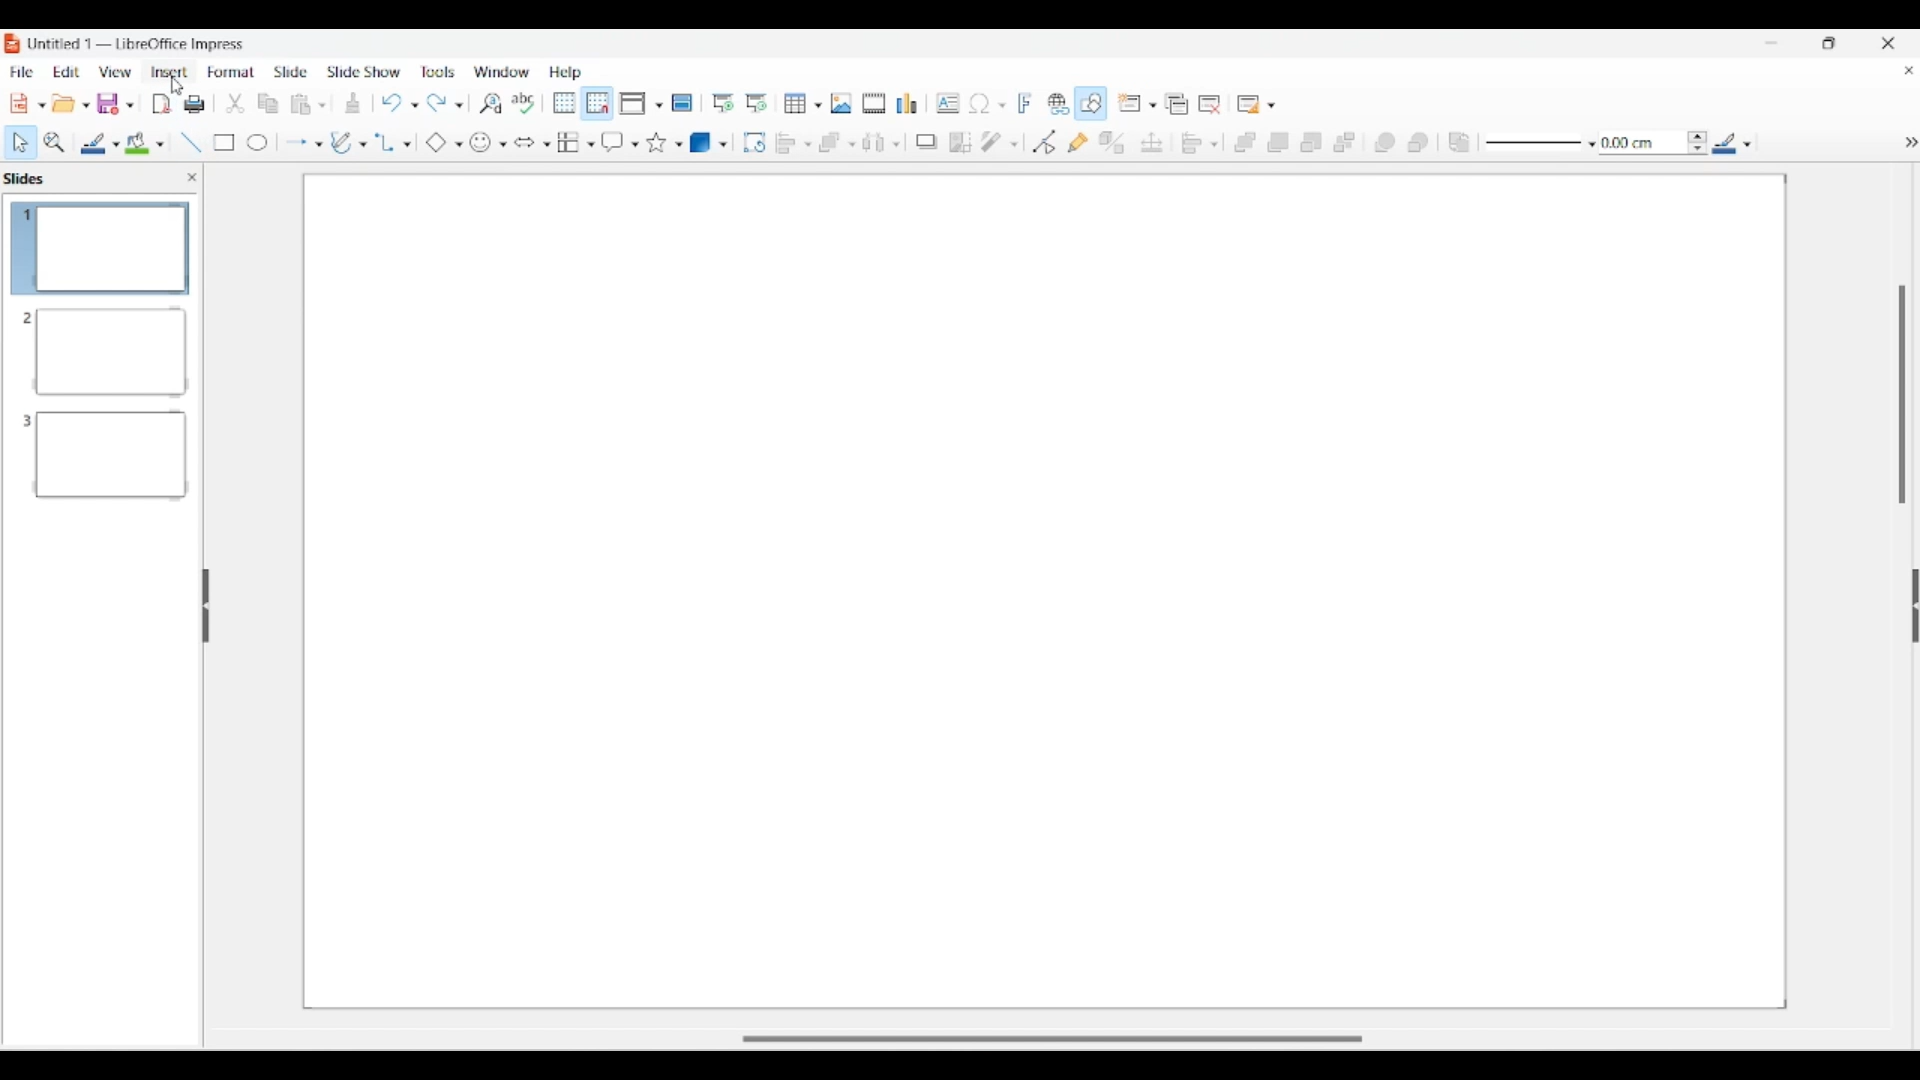 The width and height of the screenshot is (1920, 1080). Describe the element at coordinates (116, 72) in the screenshot. I see `View menu` at that location.